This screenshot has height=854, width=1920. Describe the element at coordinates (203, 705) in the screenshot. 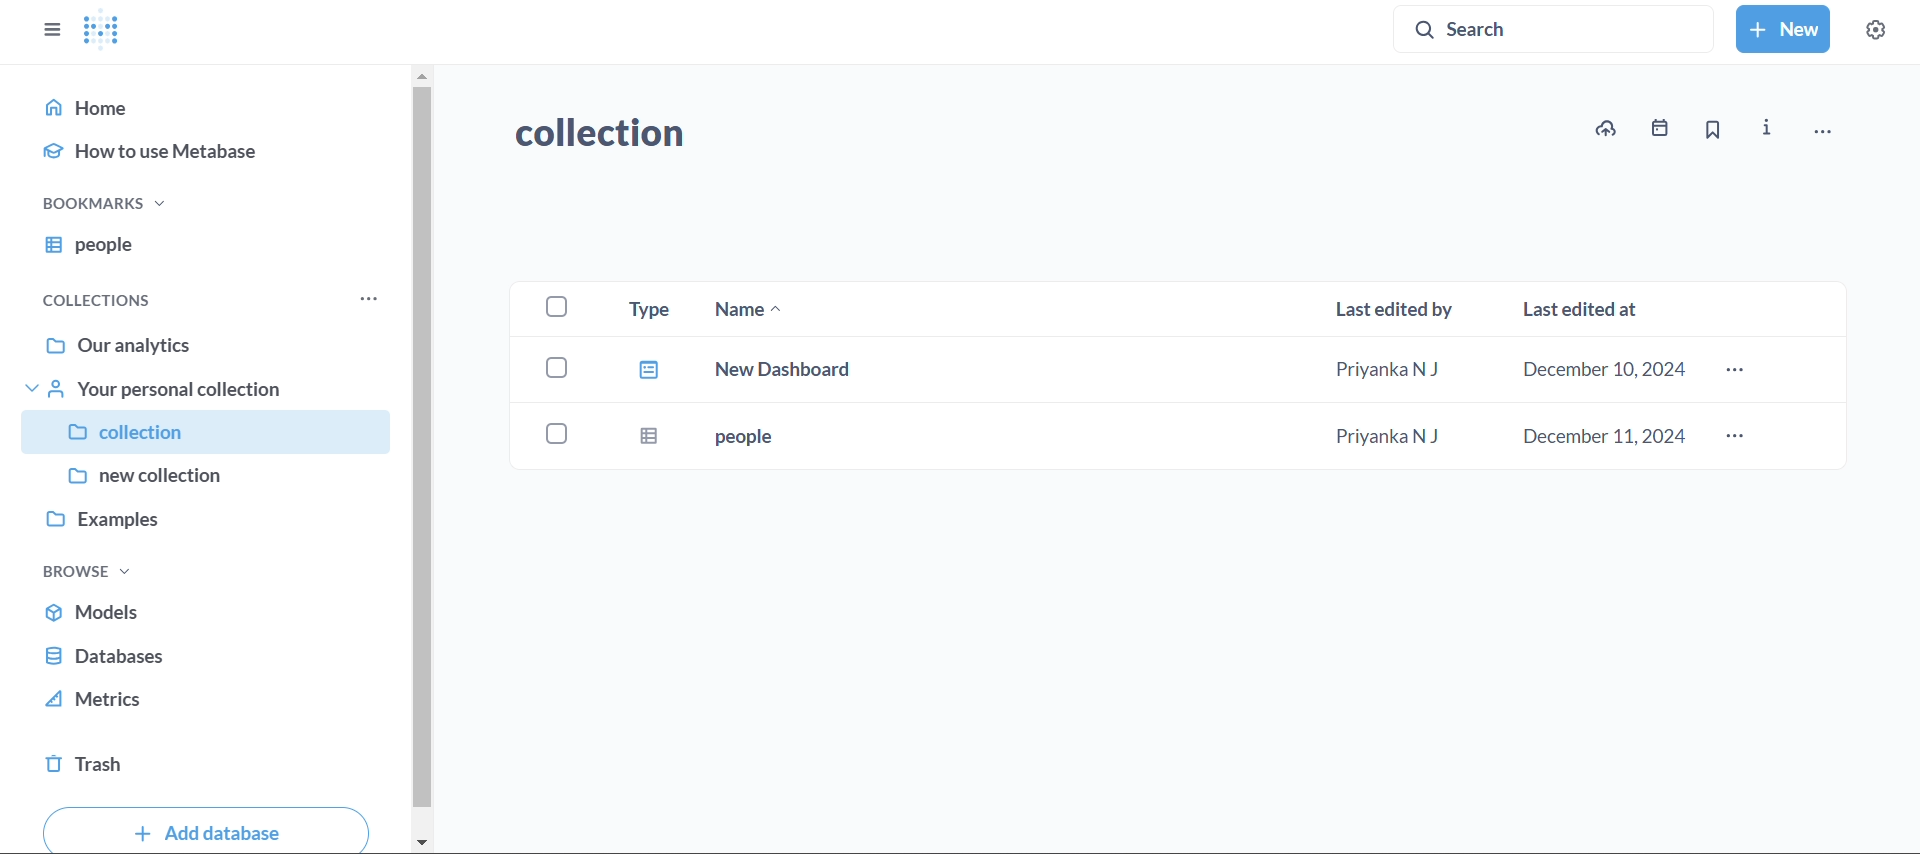

I see `metrics` at that location.